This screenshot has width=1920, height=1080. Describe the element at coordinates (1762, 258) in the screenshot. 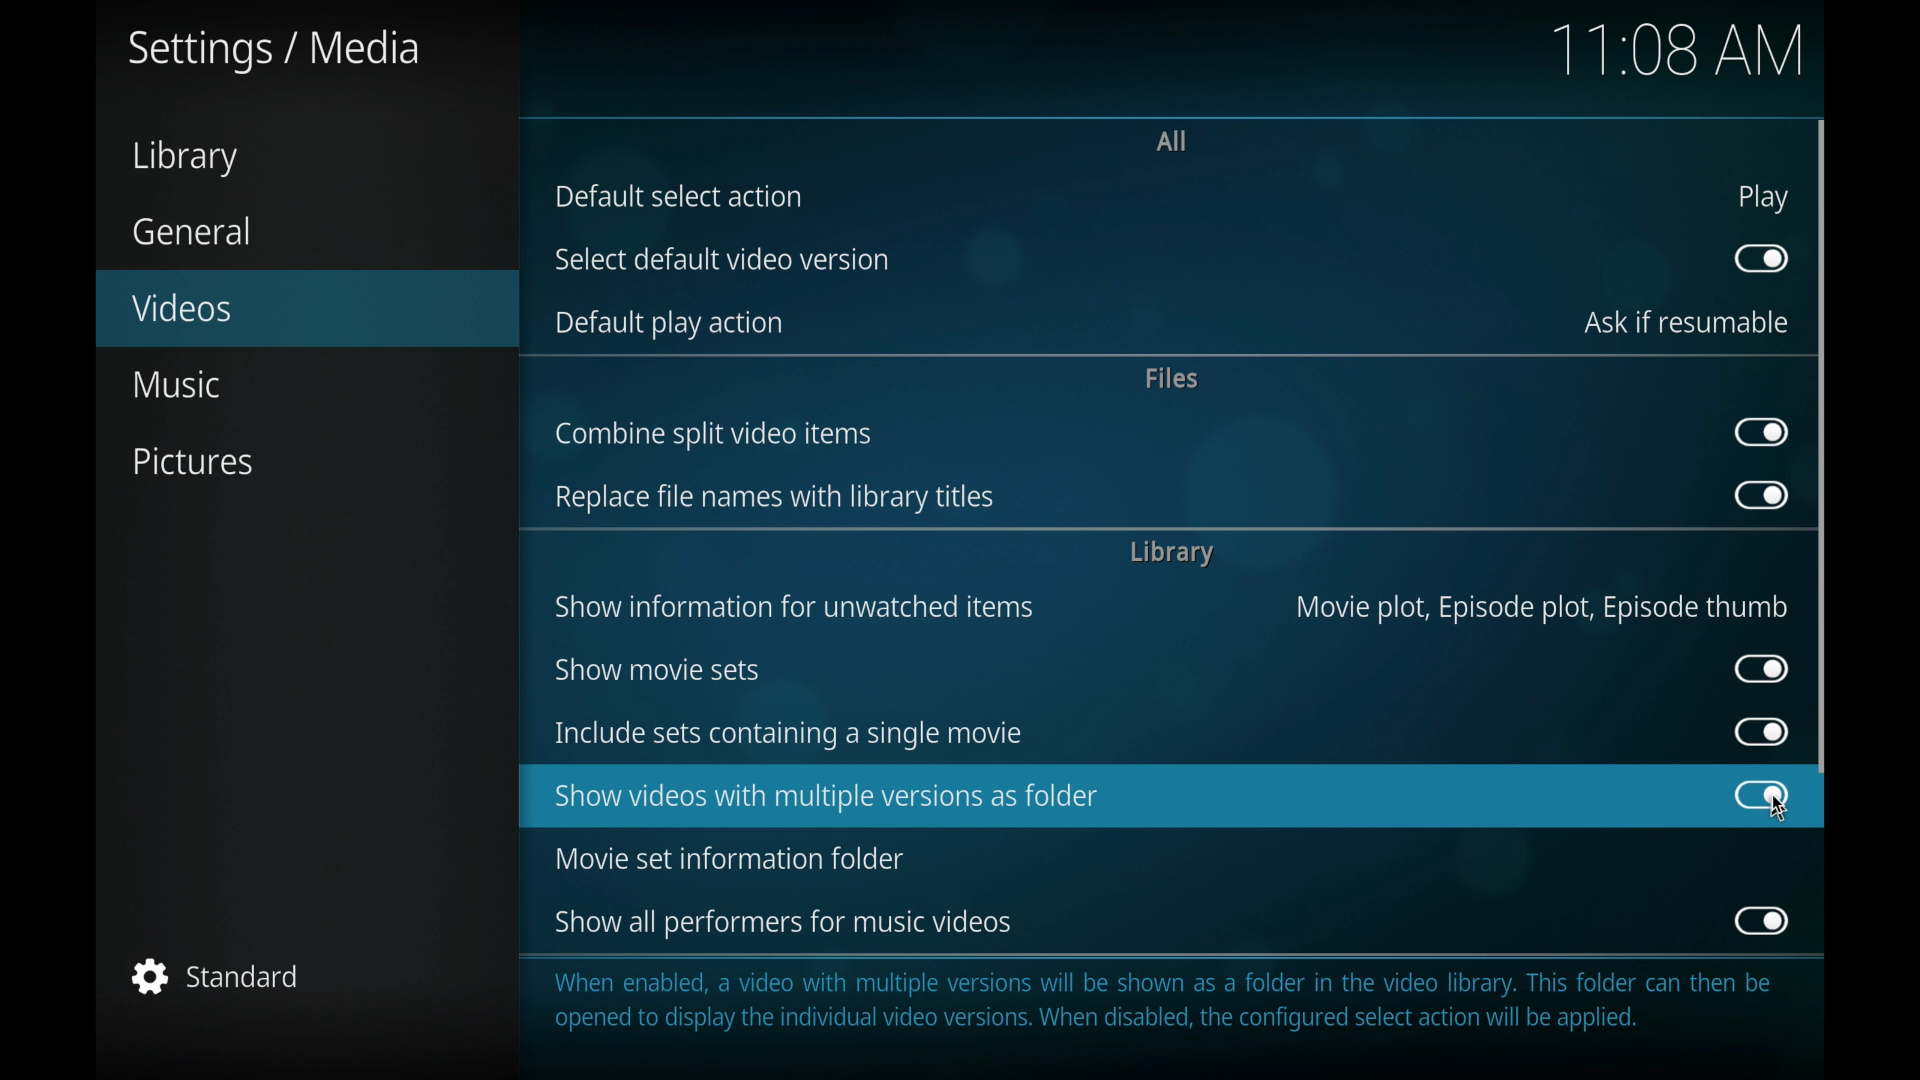

I see `toggle button` at that location.